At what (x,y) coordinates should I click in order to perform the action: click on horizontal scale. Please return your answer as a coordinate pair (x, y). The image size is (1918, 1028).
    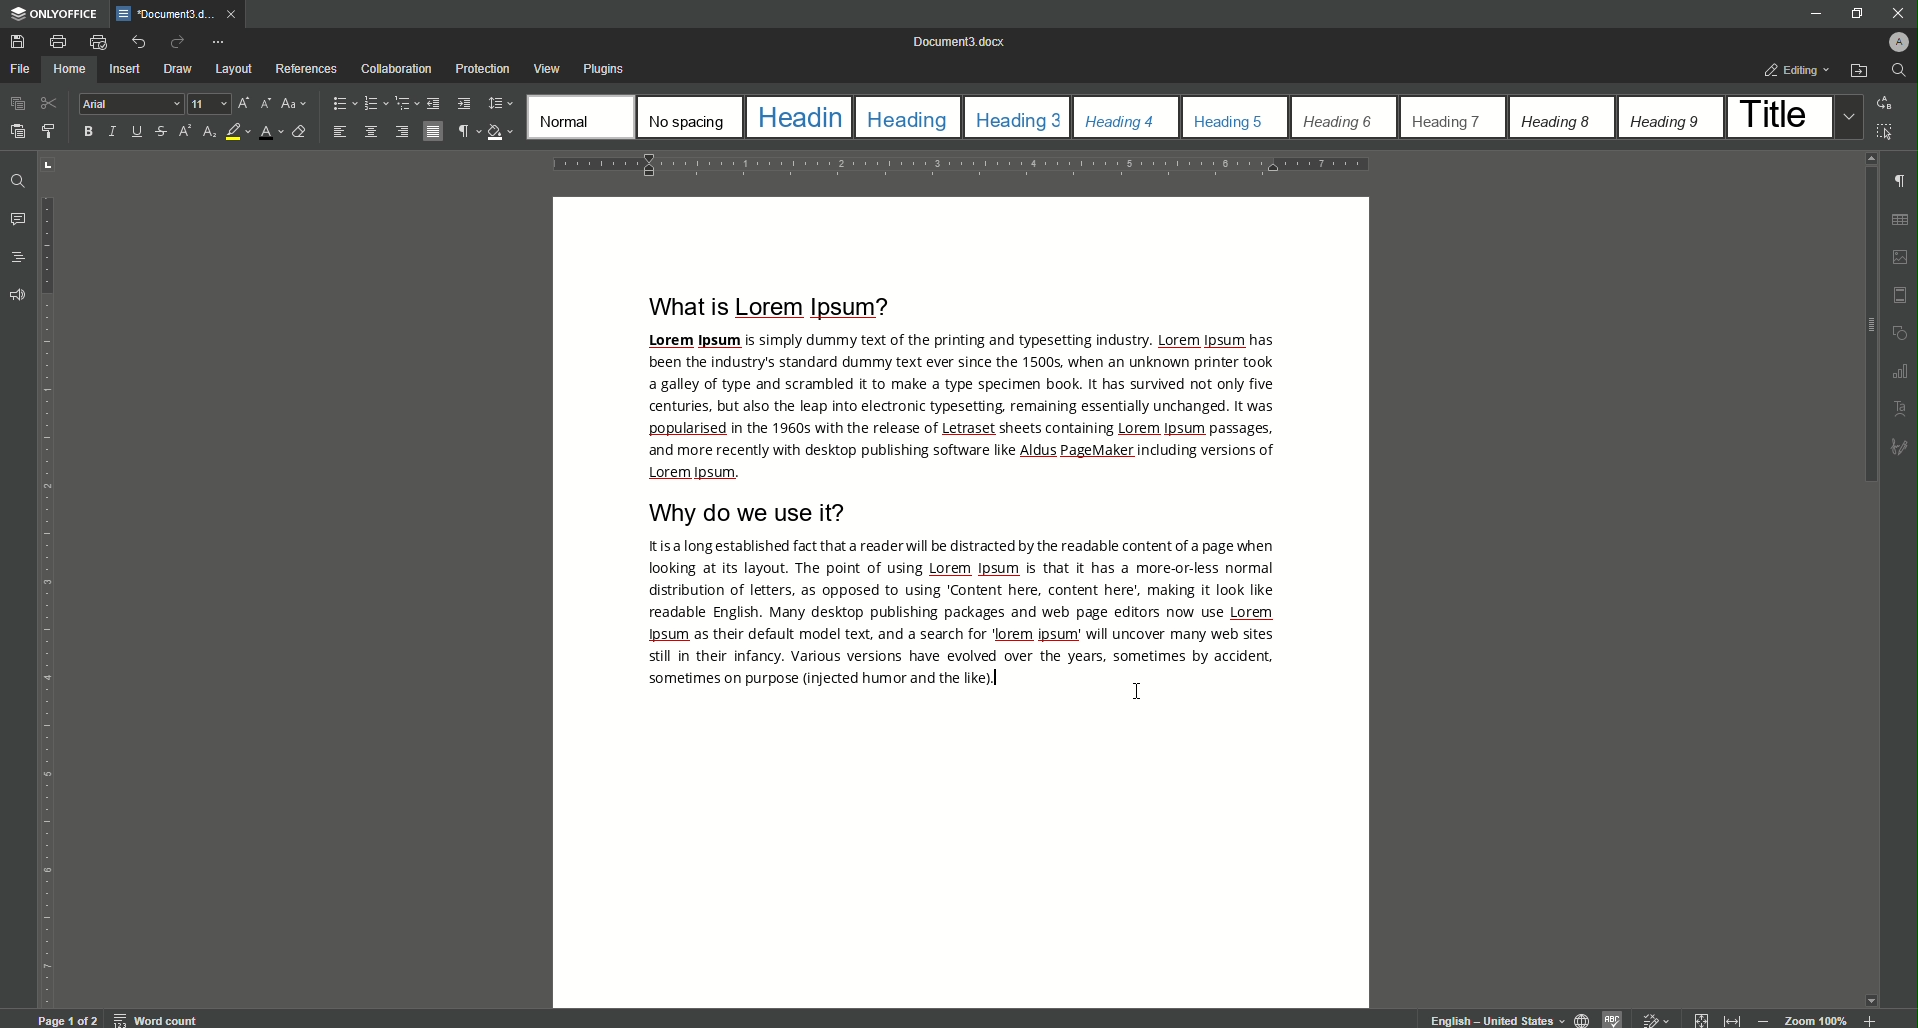
    Looking at the image, I should click on (959, 167).